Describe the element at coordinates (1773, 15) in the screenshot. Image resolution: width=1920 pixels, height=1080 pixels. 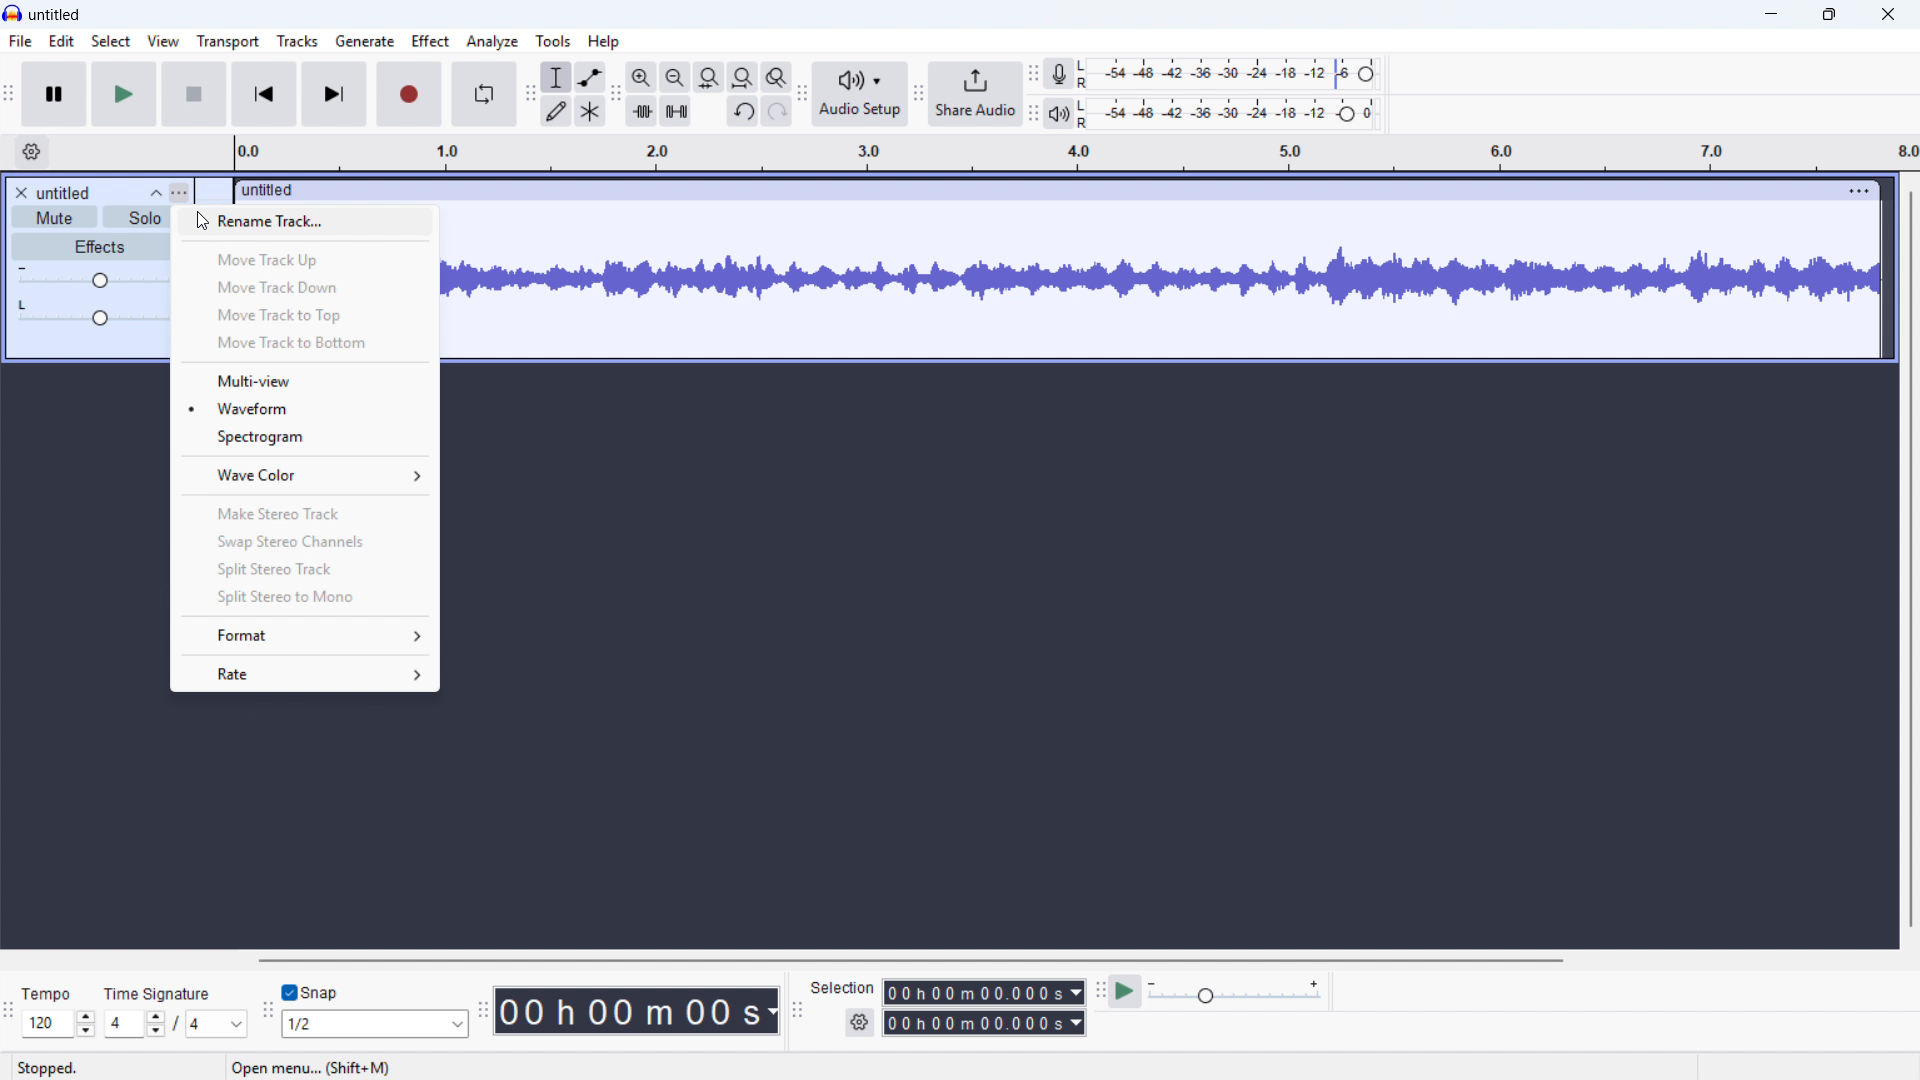
I see `minimise` at that location.